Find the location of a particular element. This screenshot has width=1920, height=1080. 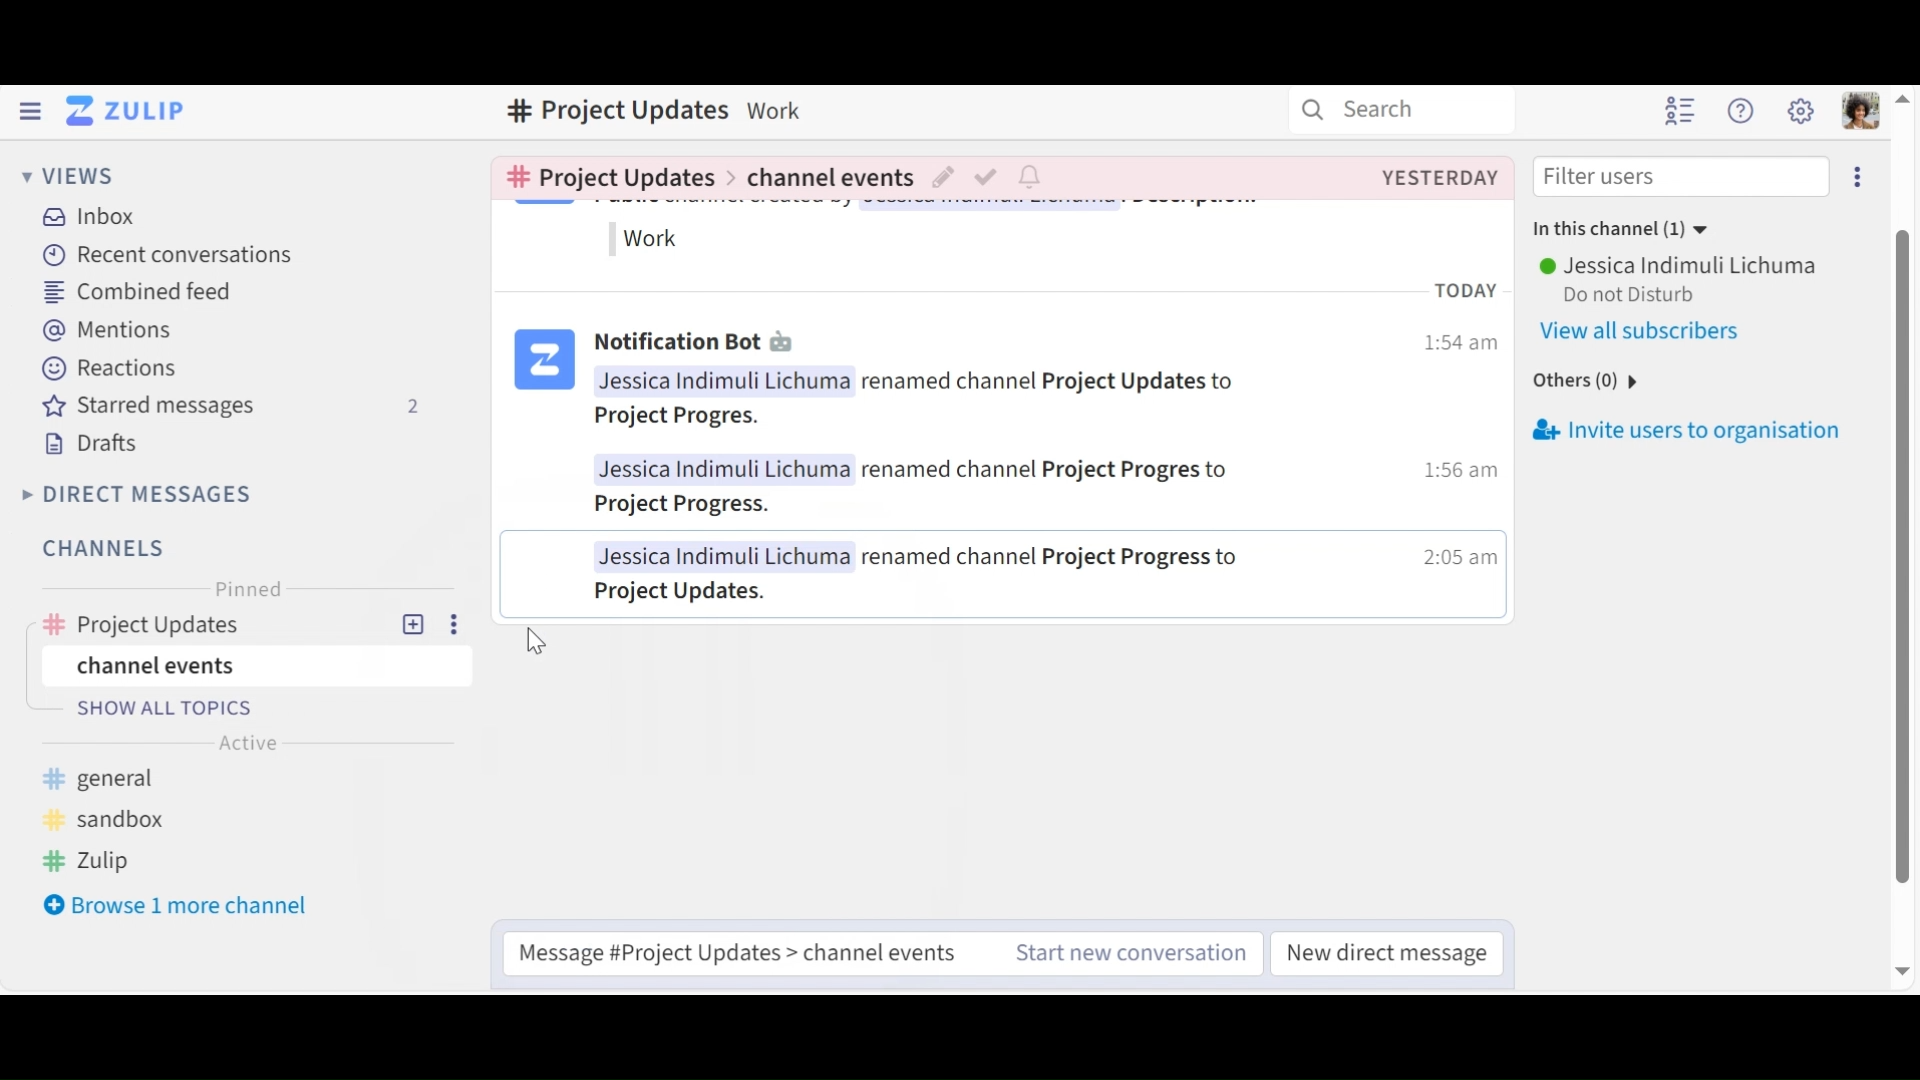

View all users is located at coordinates (1654, 331).